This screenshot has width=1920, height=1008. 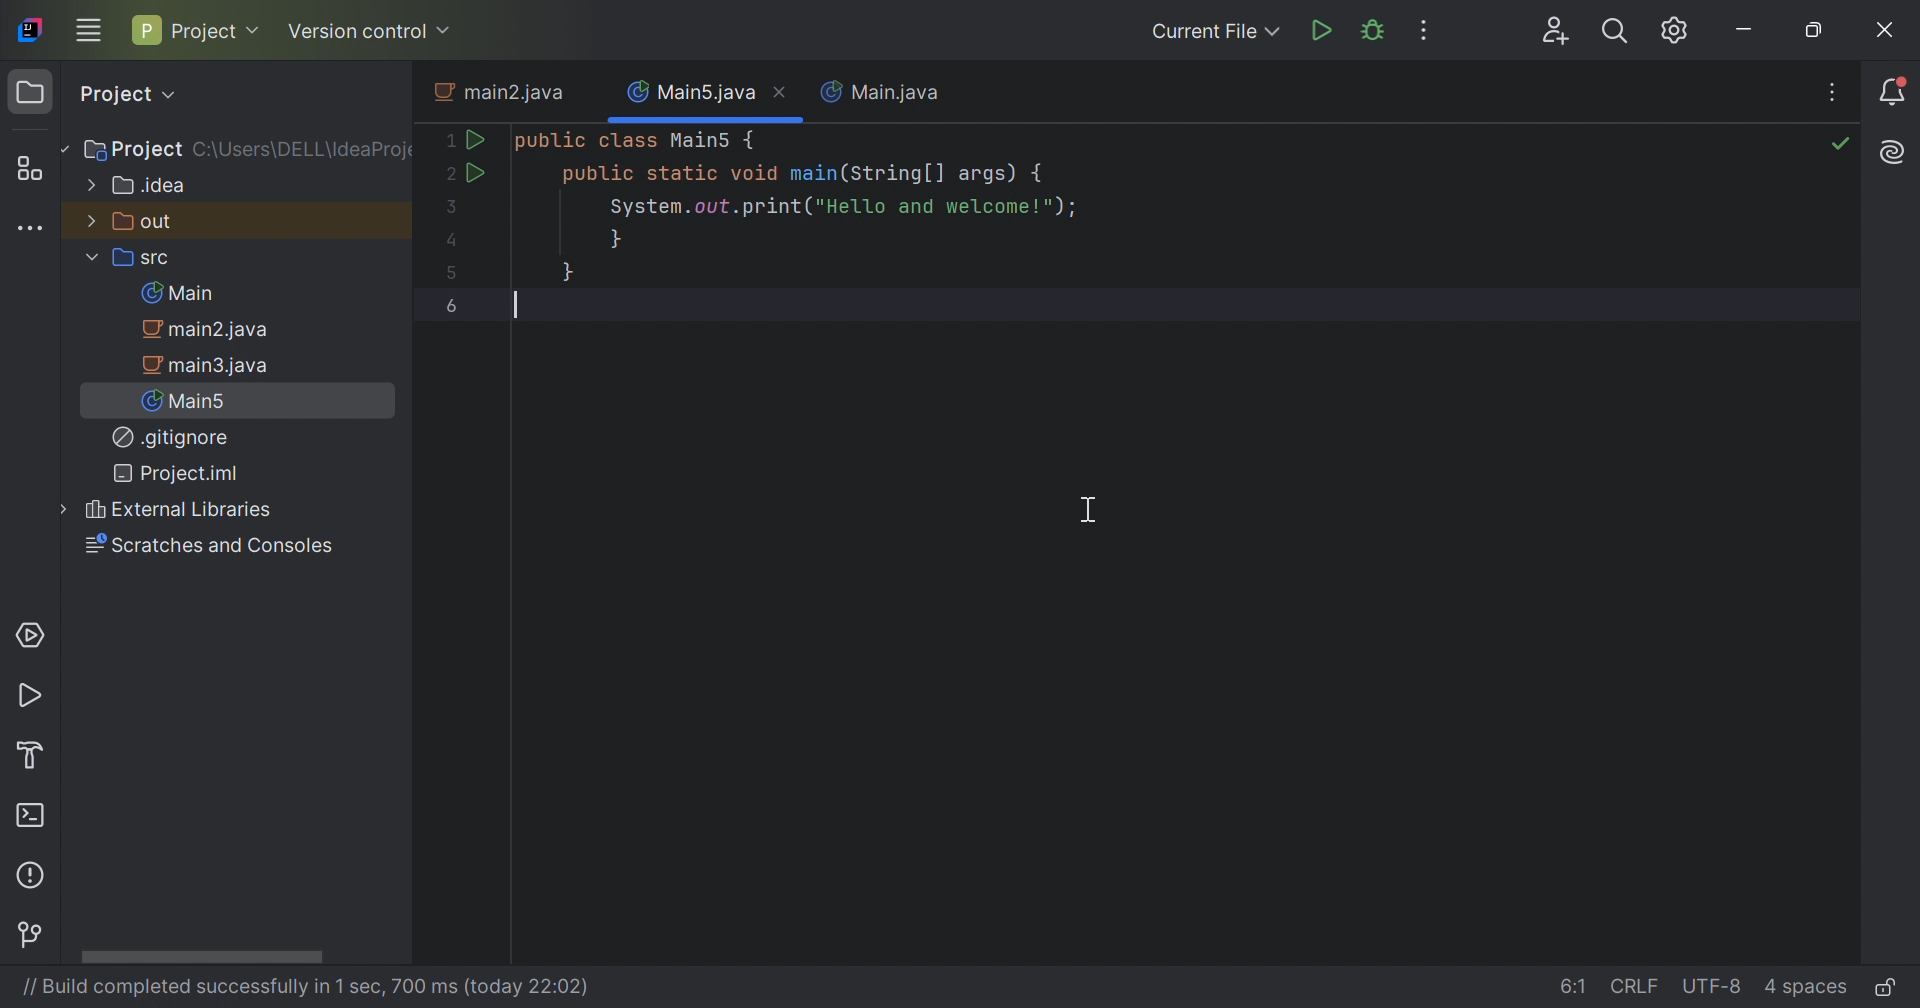 What do you see at coordinates (1714, 987) in the screenshot?
I see `file encoding: UTF-8` at bounding box center [1714, 987].